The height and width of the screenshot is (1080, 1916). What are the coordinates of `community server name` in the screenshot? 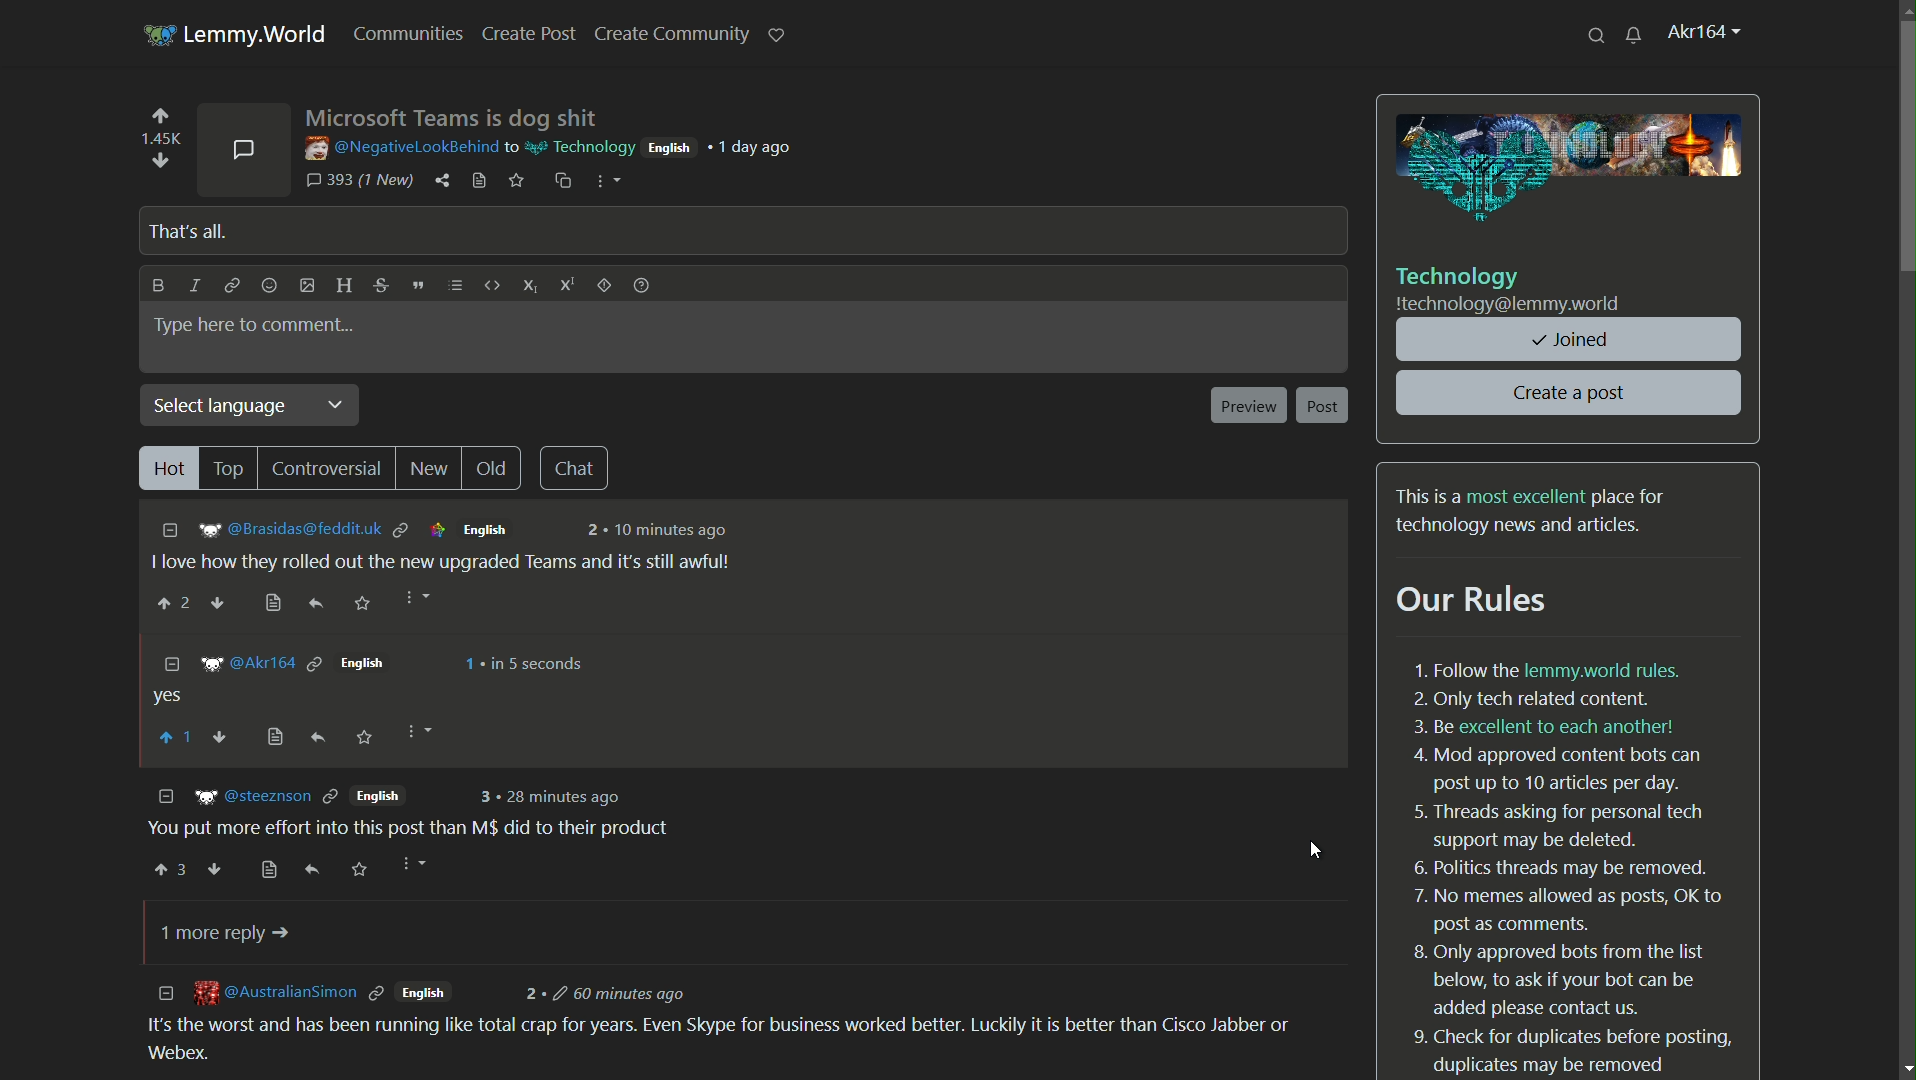 It's located at (1510, 305).